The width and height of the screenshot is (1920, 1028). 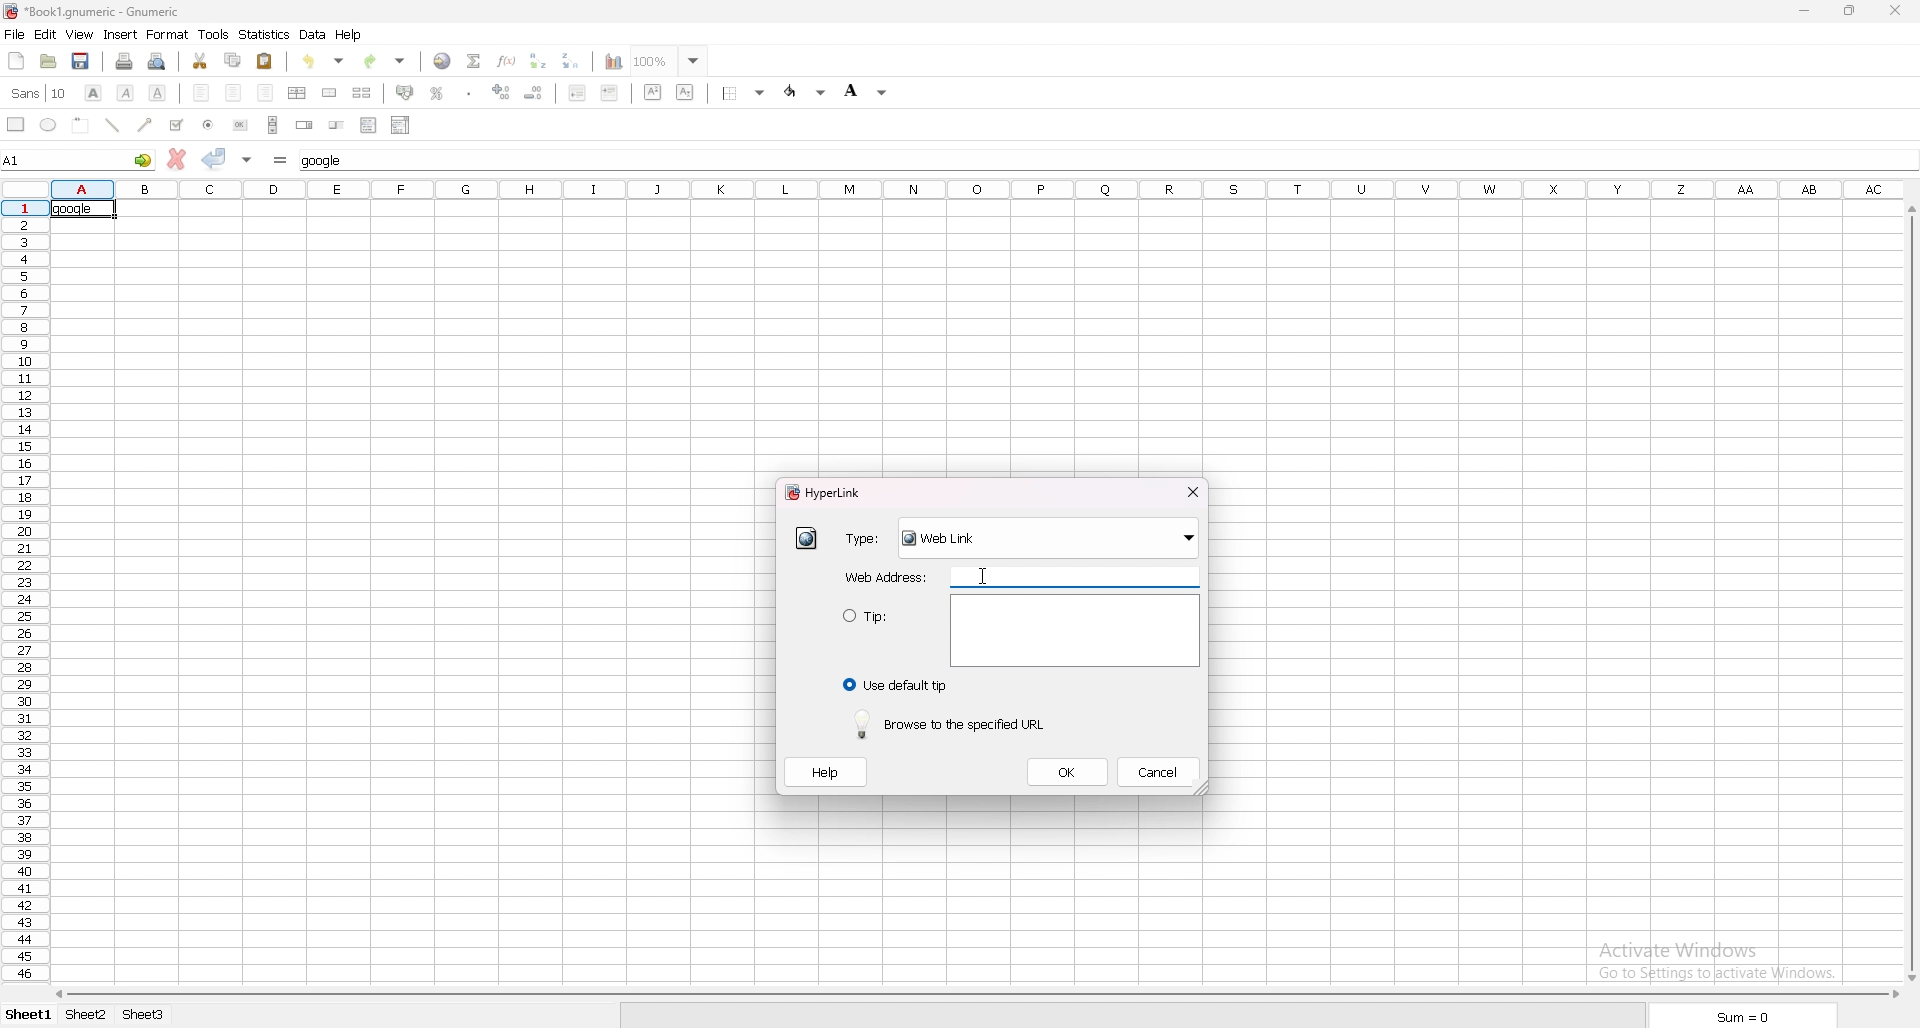 I want to click on scroll bar, so click(x=273, y=125).